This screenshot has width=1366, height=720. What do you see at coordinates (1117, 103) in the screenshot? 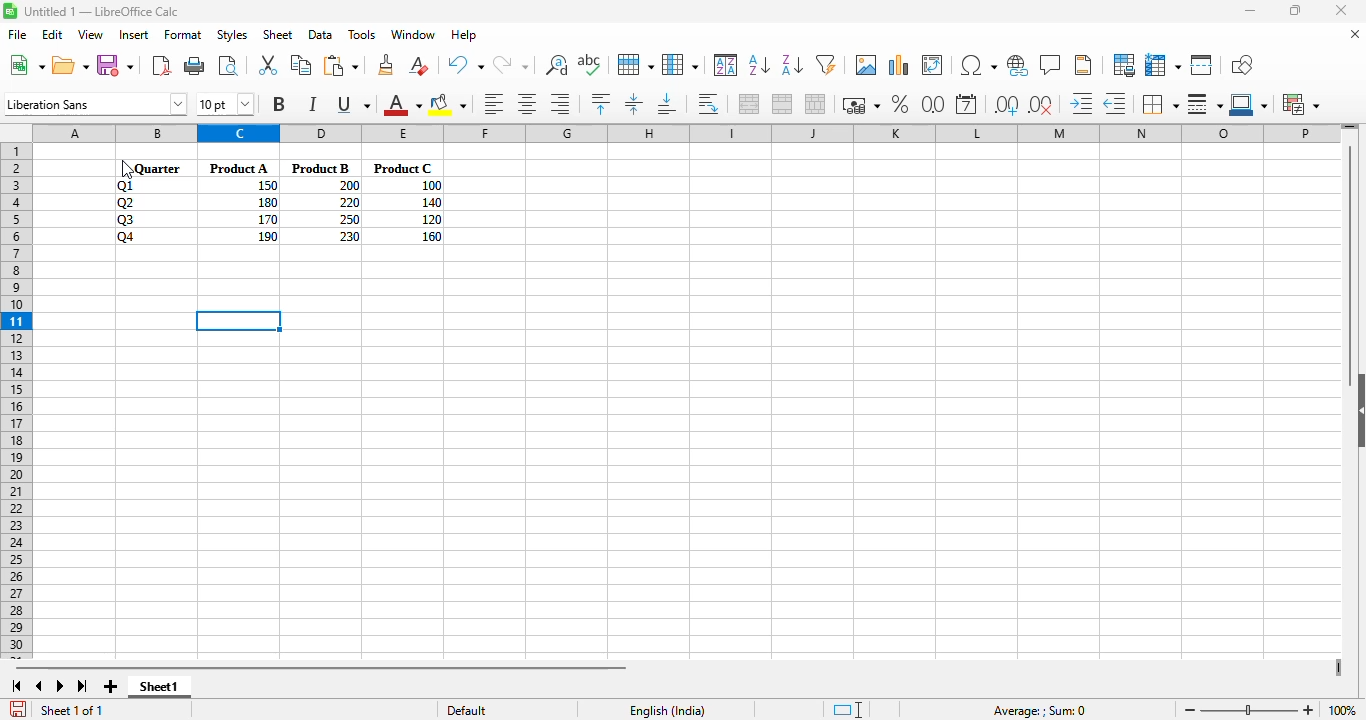
I see `decrease indent` at bounding box center [1117, 103].